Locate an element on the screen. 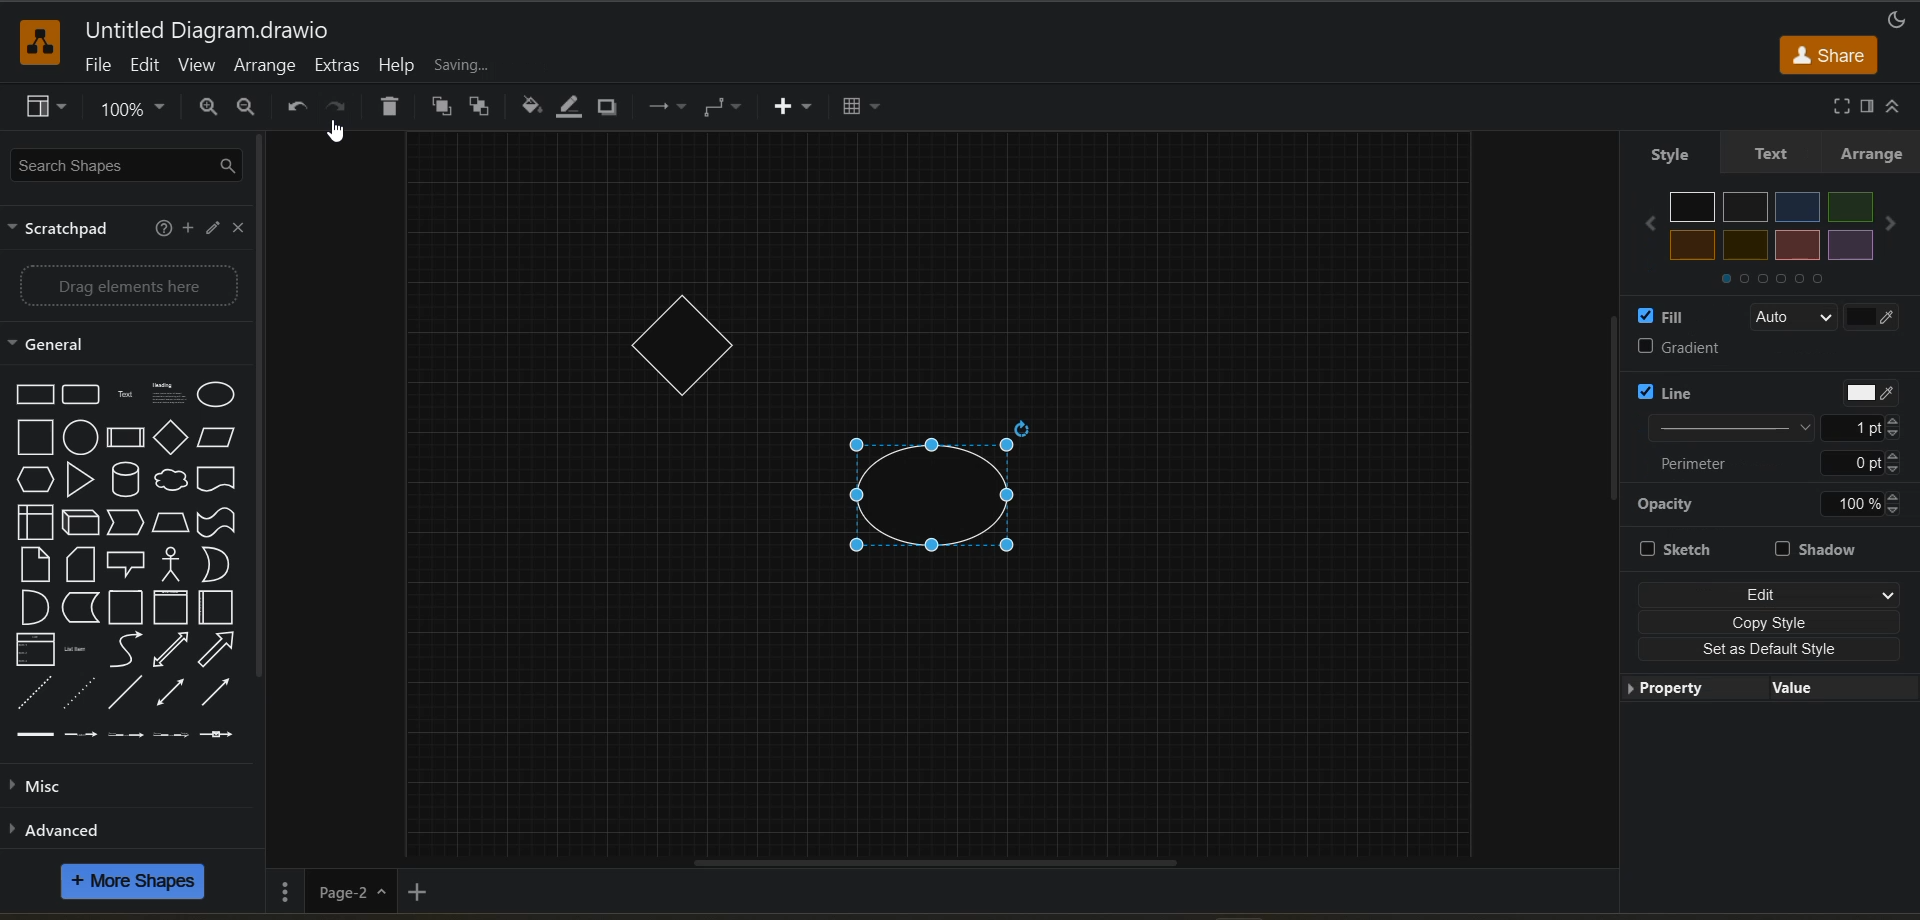 This screenshot has height=920, width=1920. container is located at coordinates (124, 609).